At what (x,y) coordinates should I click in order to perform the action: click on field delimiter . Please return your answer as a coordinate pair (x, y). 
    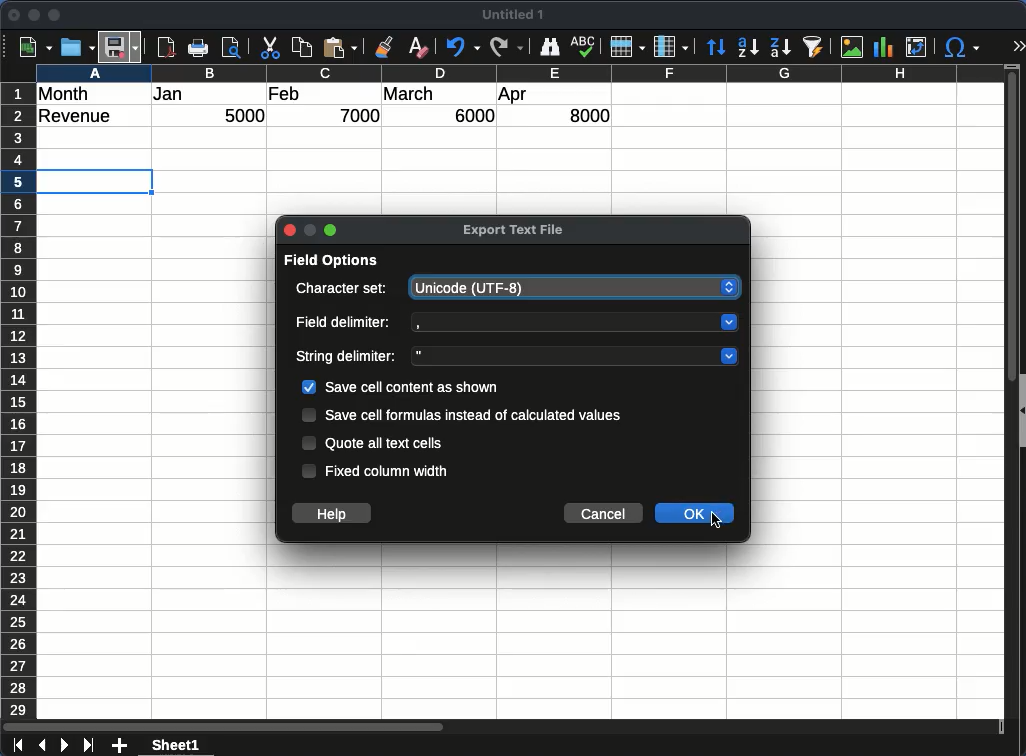
    Looking at the image, I should click on (344, 324).